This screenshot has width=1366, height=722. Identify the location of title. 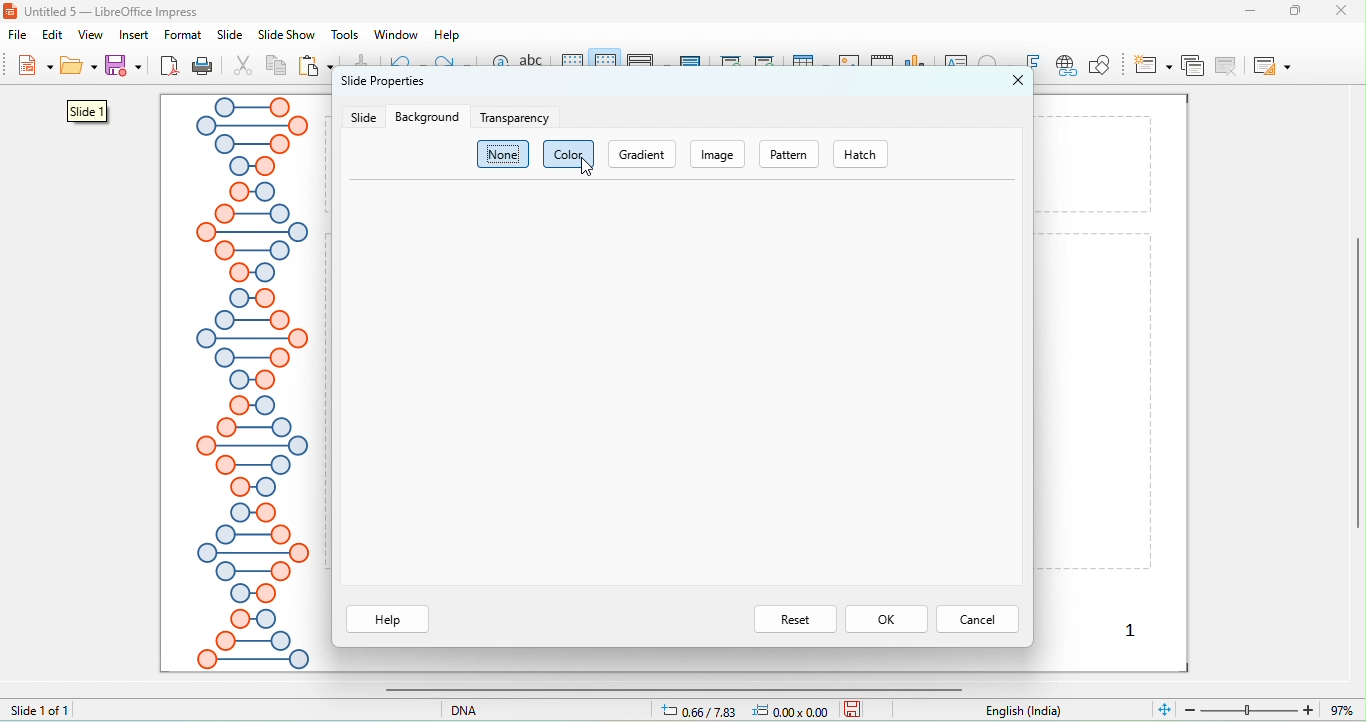
(105, 11).